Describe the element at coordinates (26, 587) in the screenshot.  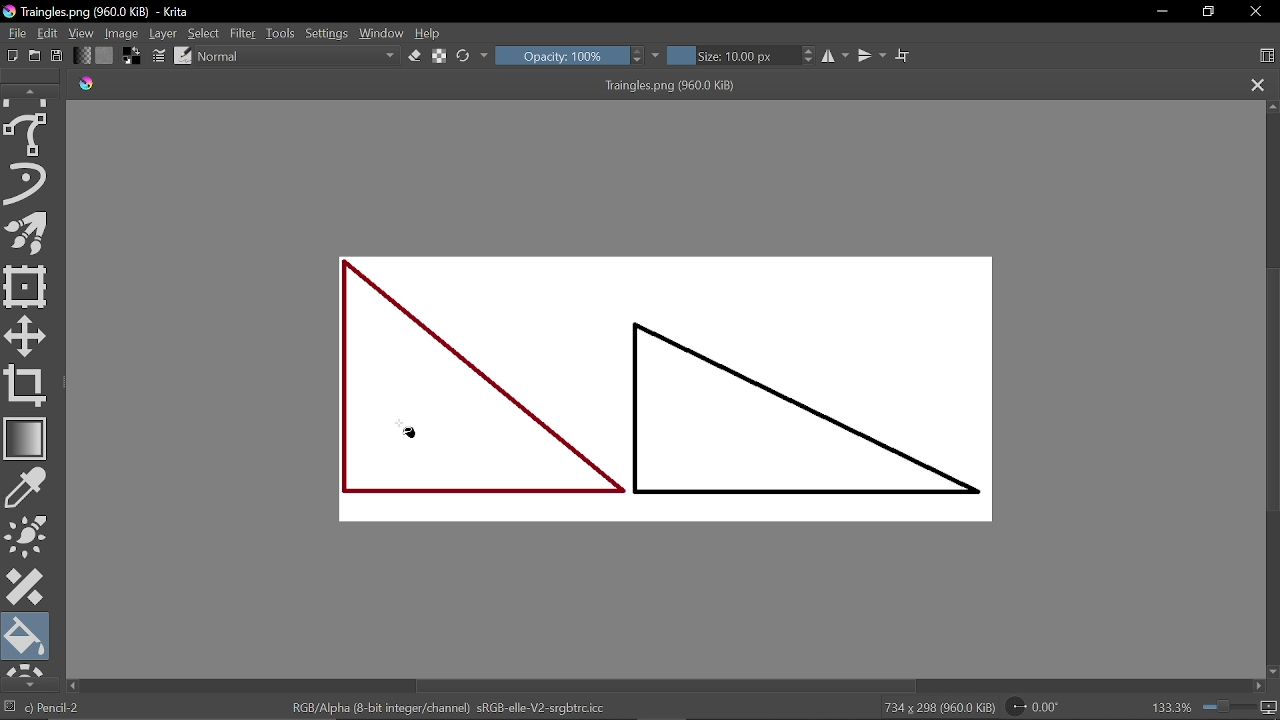
I see `Smart patch tool` at that location.